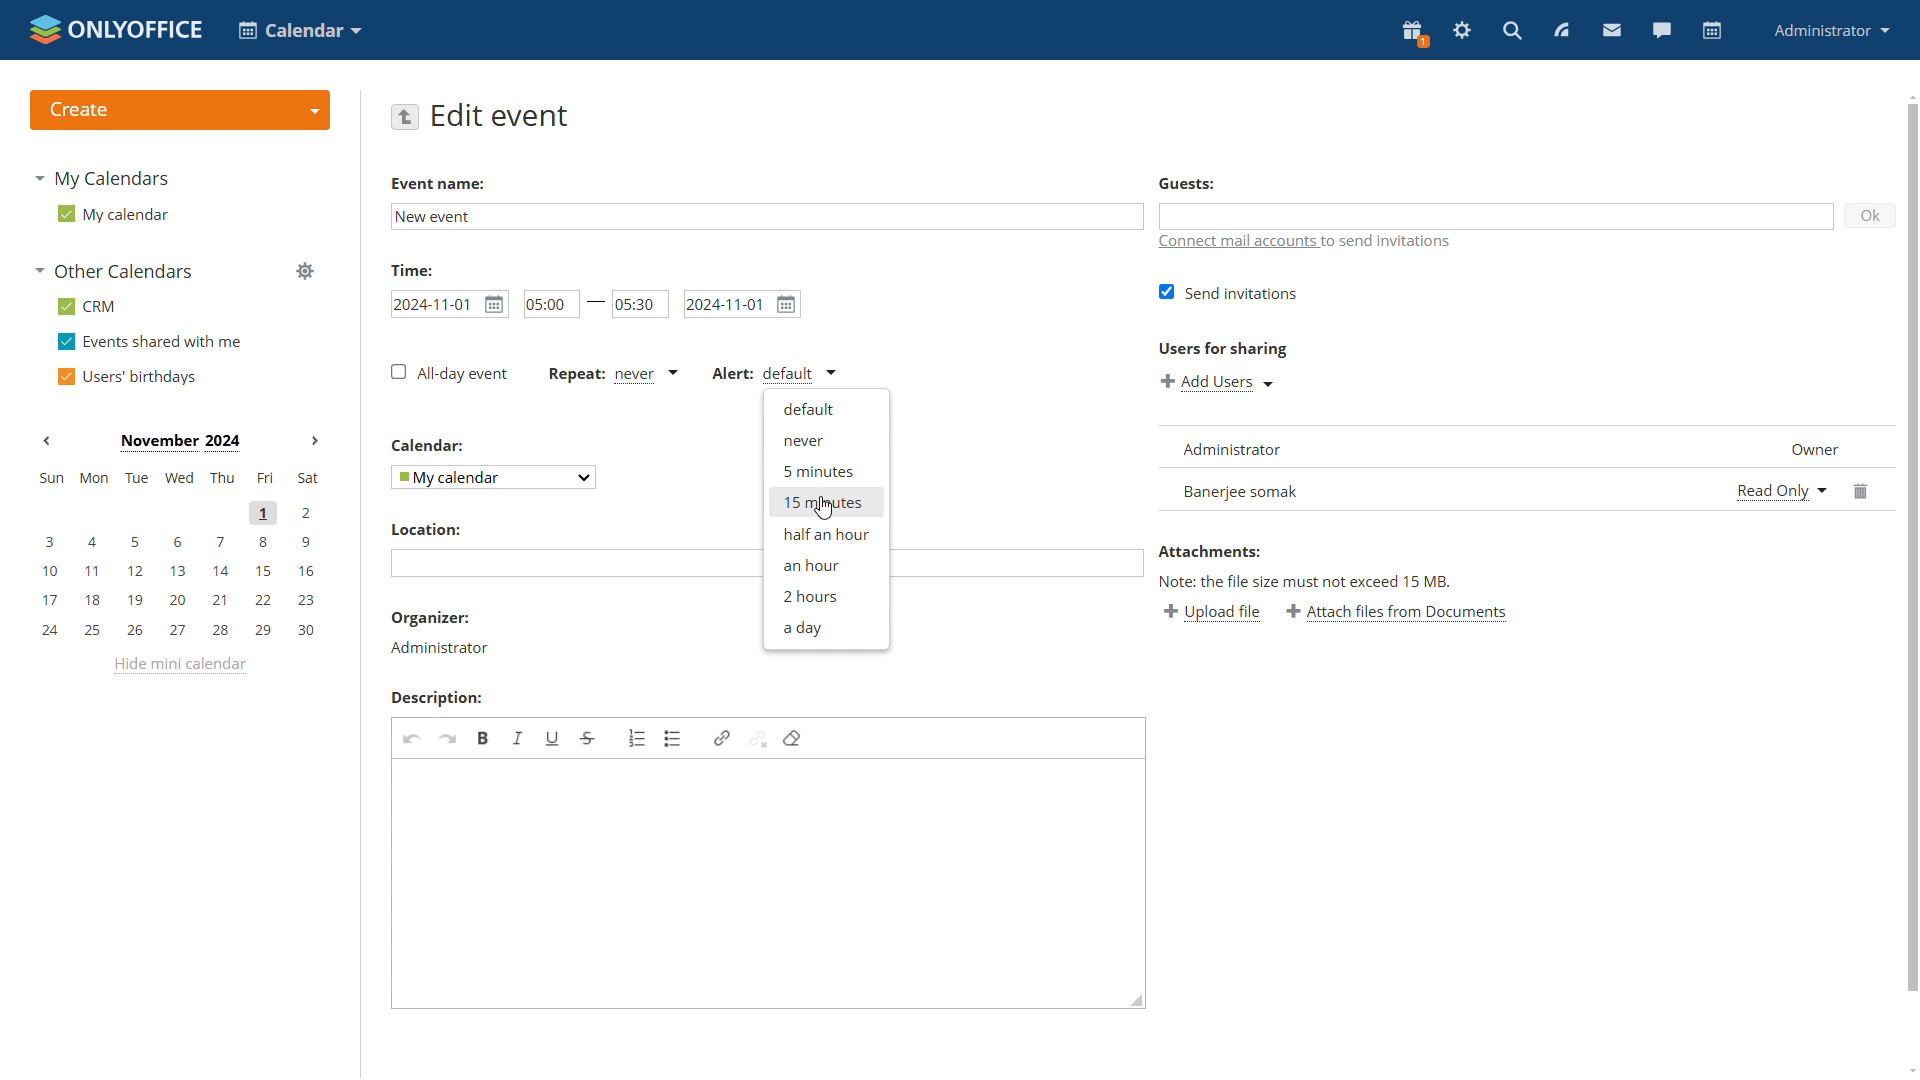  Describe the element at coordinates (1212, 552) in the screenshot. I see `Attachments` at that location.